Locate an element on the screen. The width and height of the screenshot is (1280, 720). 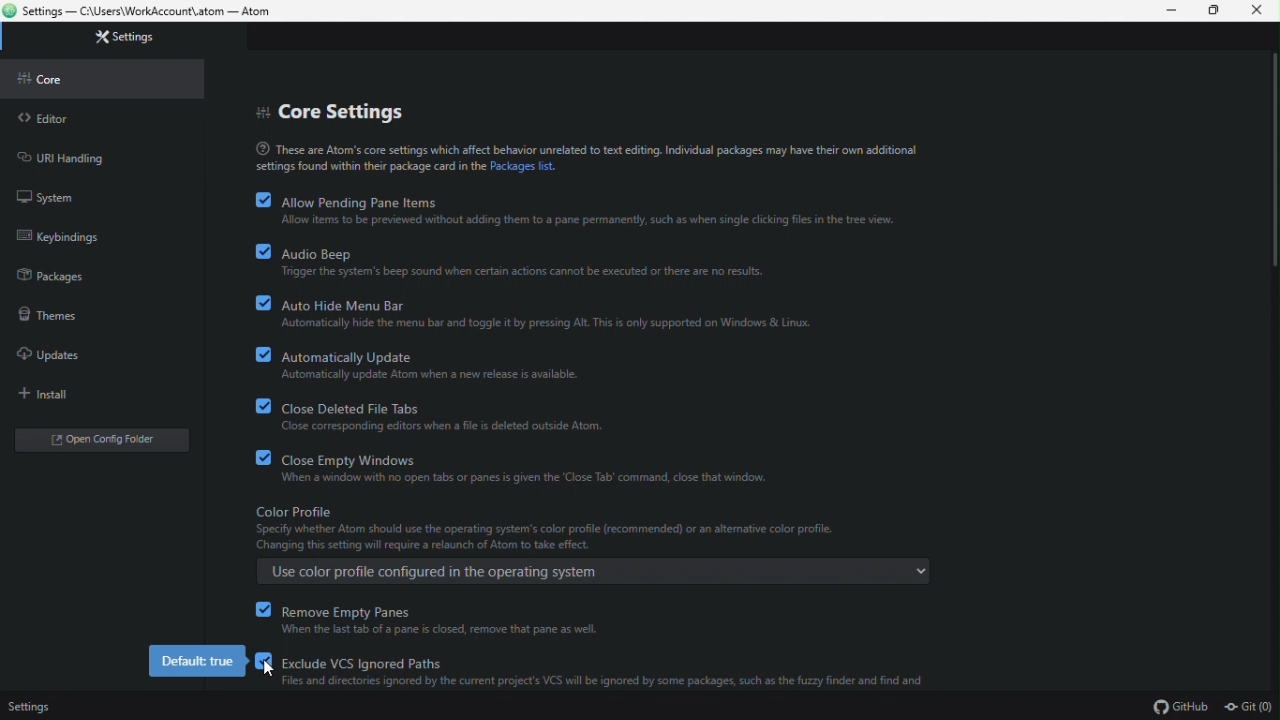
checkbox is located at coordinates (251, 406).